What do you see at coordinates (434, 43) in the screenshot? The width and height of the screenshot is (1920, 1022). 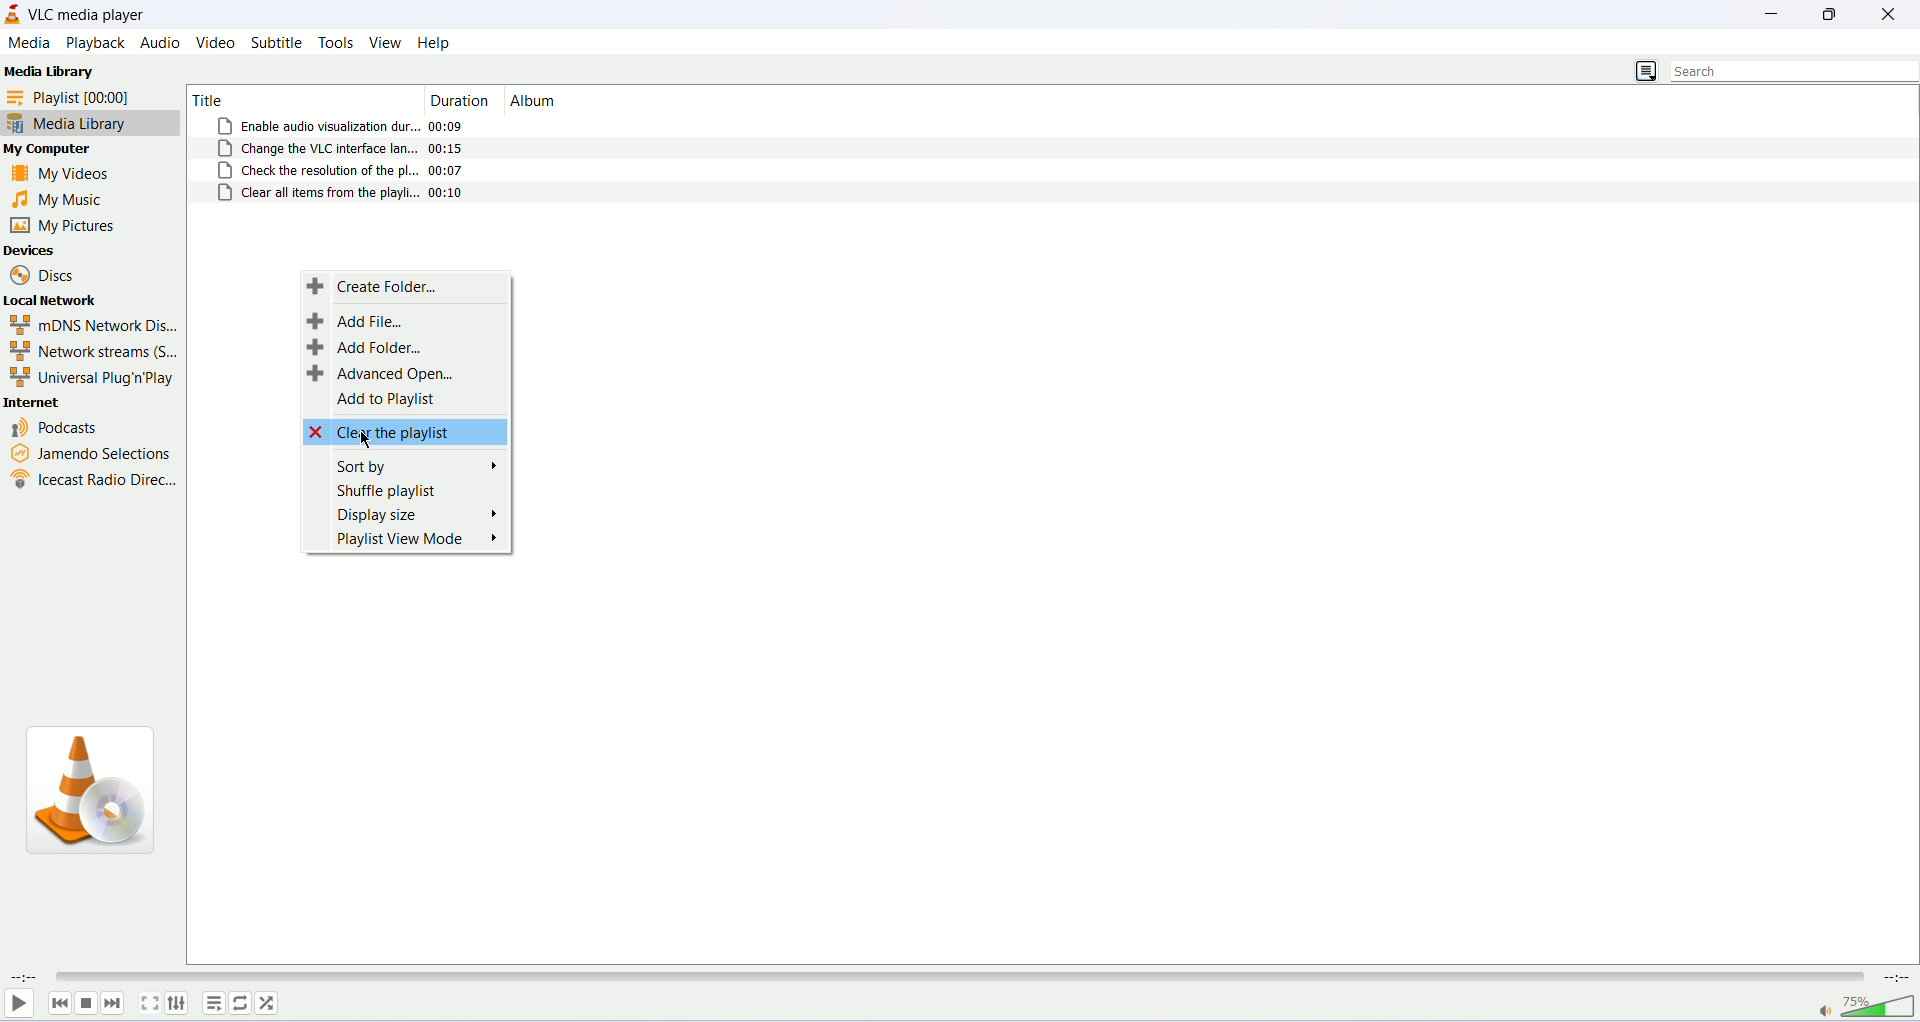 I see `help` at bounding box center [434, 43].